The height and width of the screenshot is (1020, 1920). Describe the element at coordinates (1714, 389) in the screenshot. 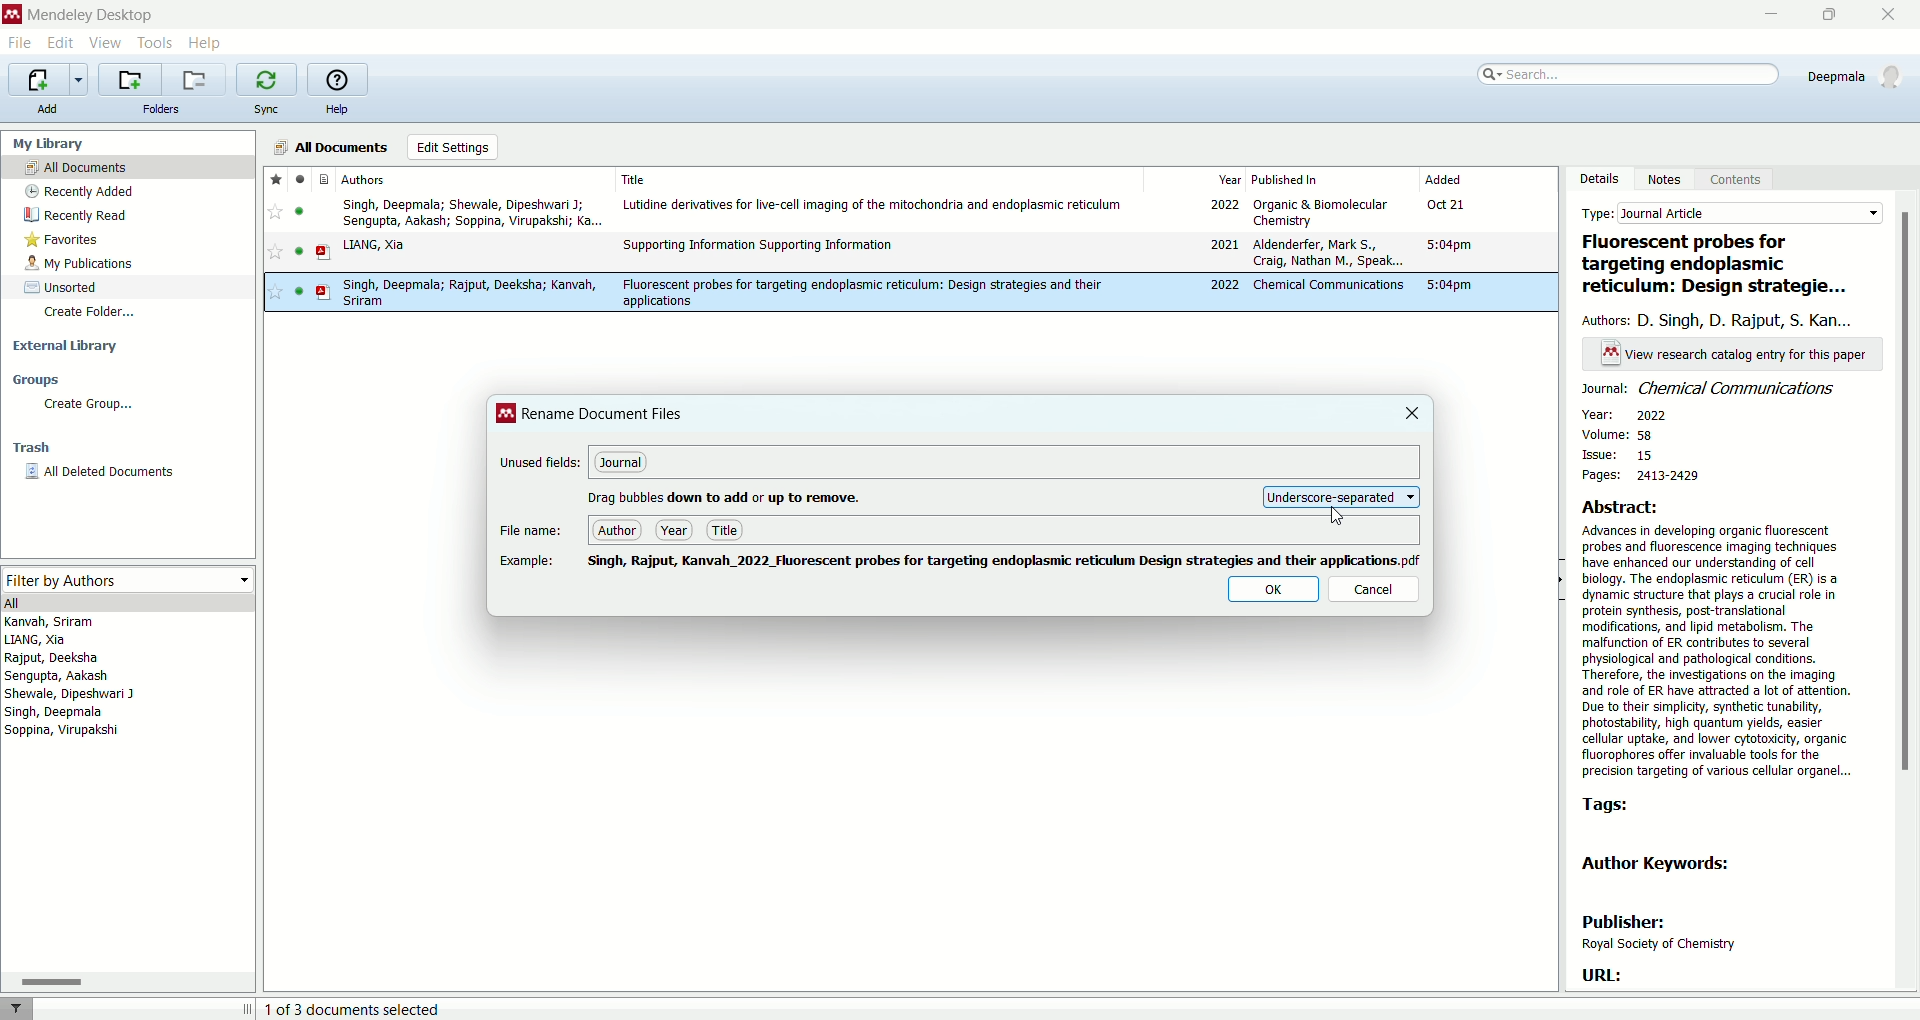

I see `journal name` at that location.